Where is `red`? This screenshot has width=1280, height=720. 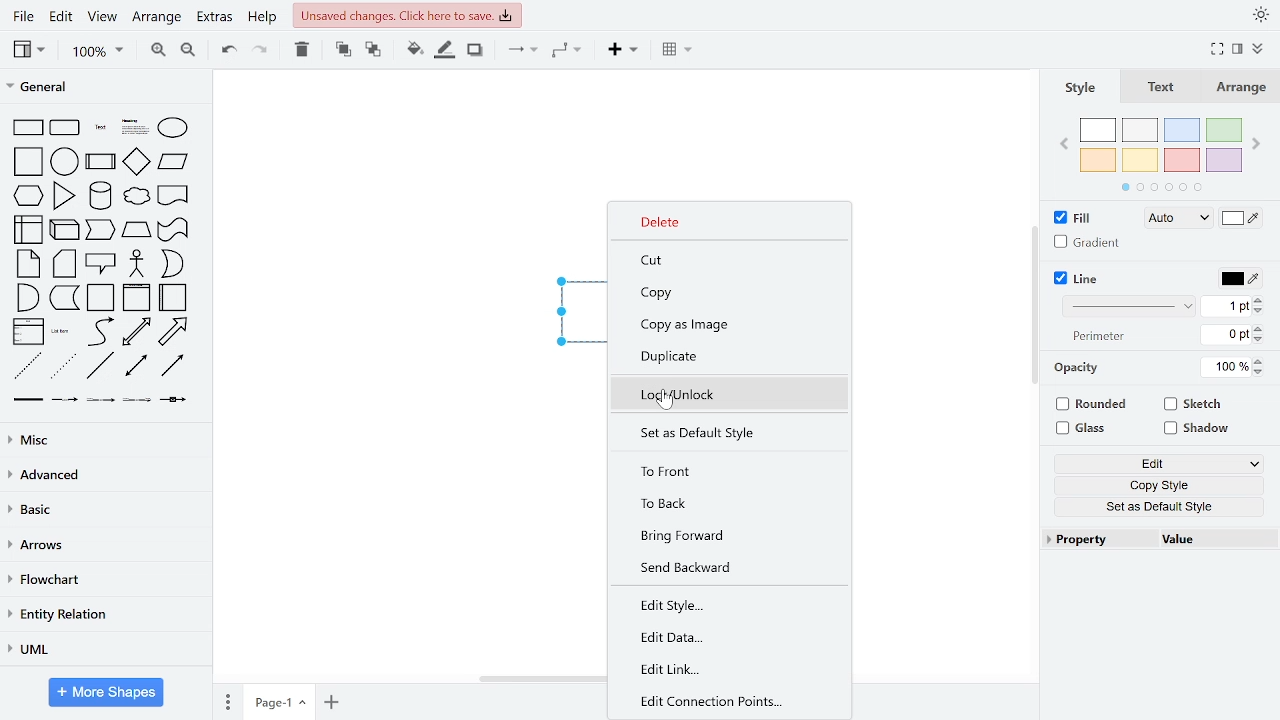
red is located at coordinates (1182, 159).